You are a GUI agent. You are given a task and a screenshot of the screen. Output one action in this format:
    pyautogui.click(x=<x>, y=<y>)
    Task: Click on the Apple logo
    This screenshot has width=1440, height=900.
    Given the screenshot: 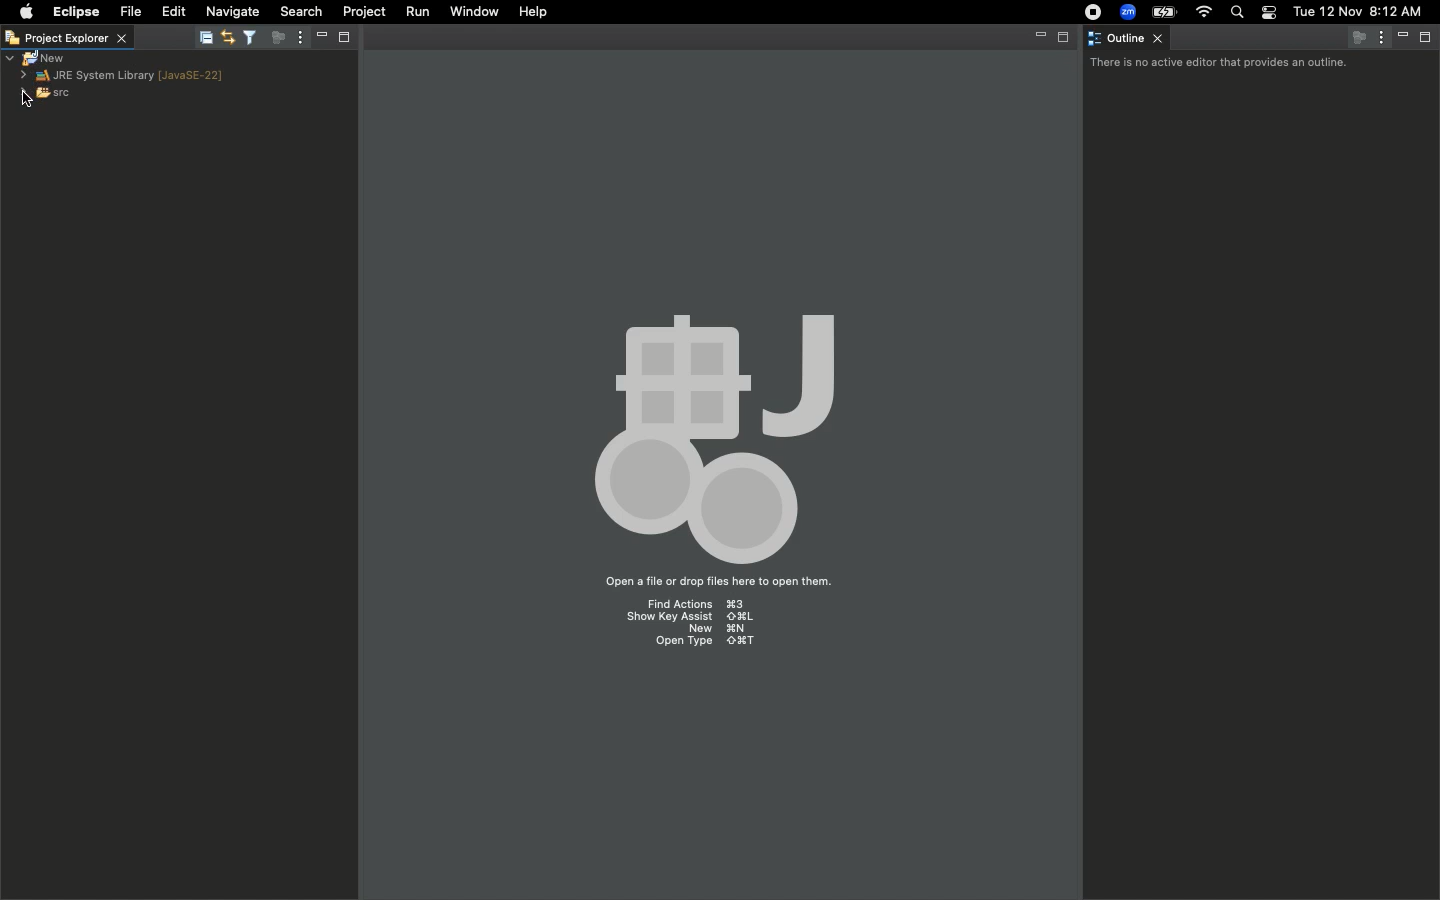 What is the action you would take?
    pyautogui.click(x=25, y=13)
    